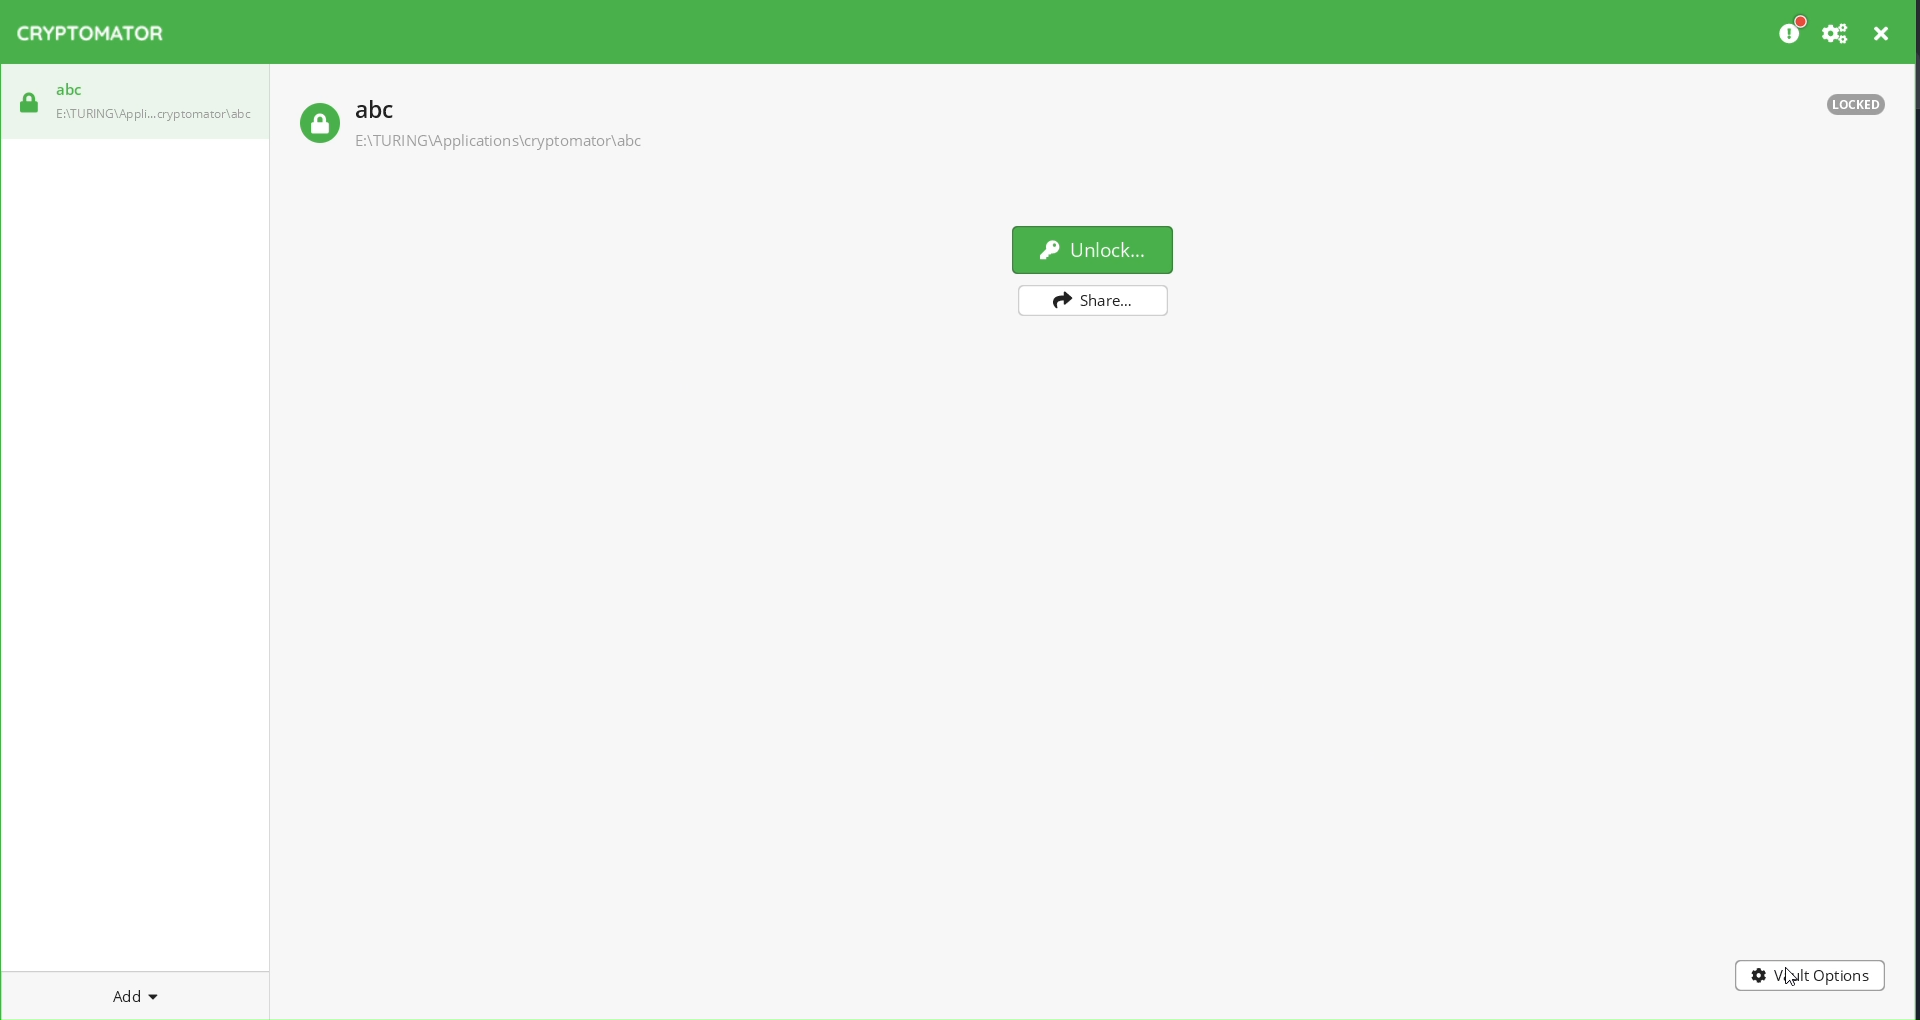  Describe the element at coordinates (1092, 247) in the screenshot. I see `unlock` at that location.